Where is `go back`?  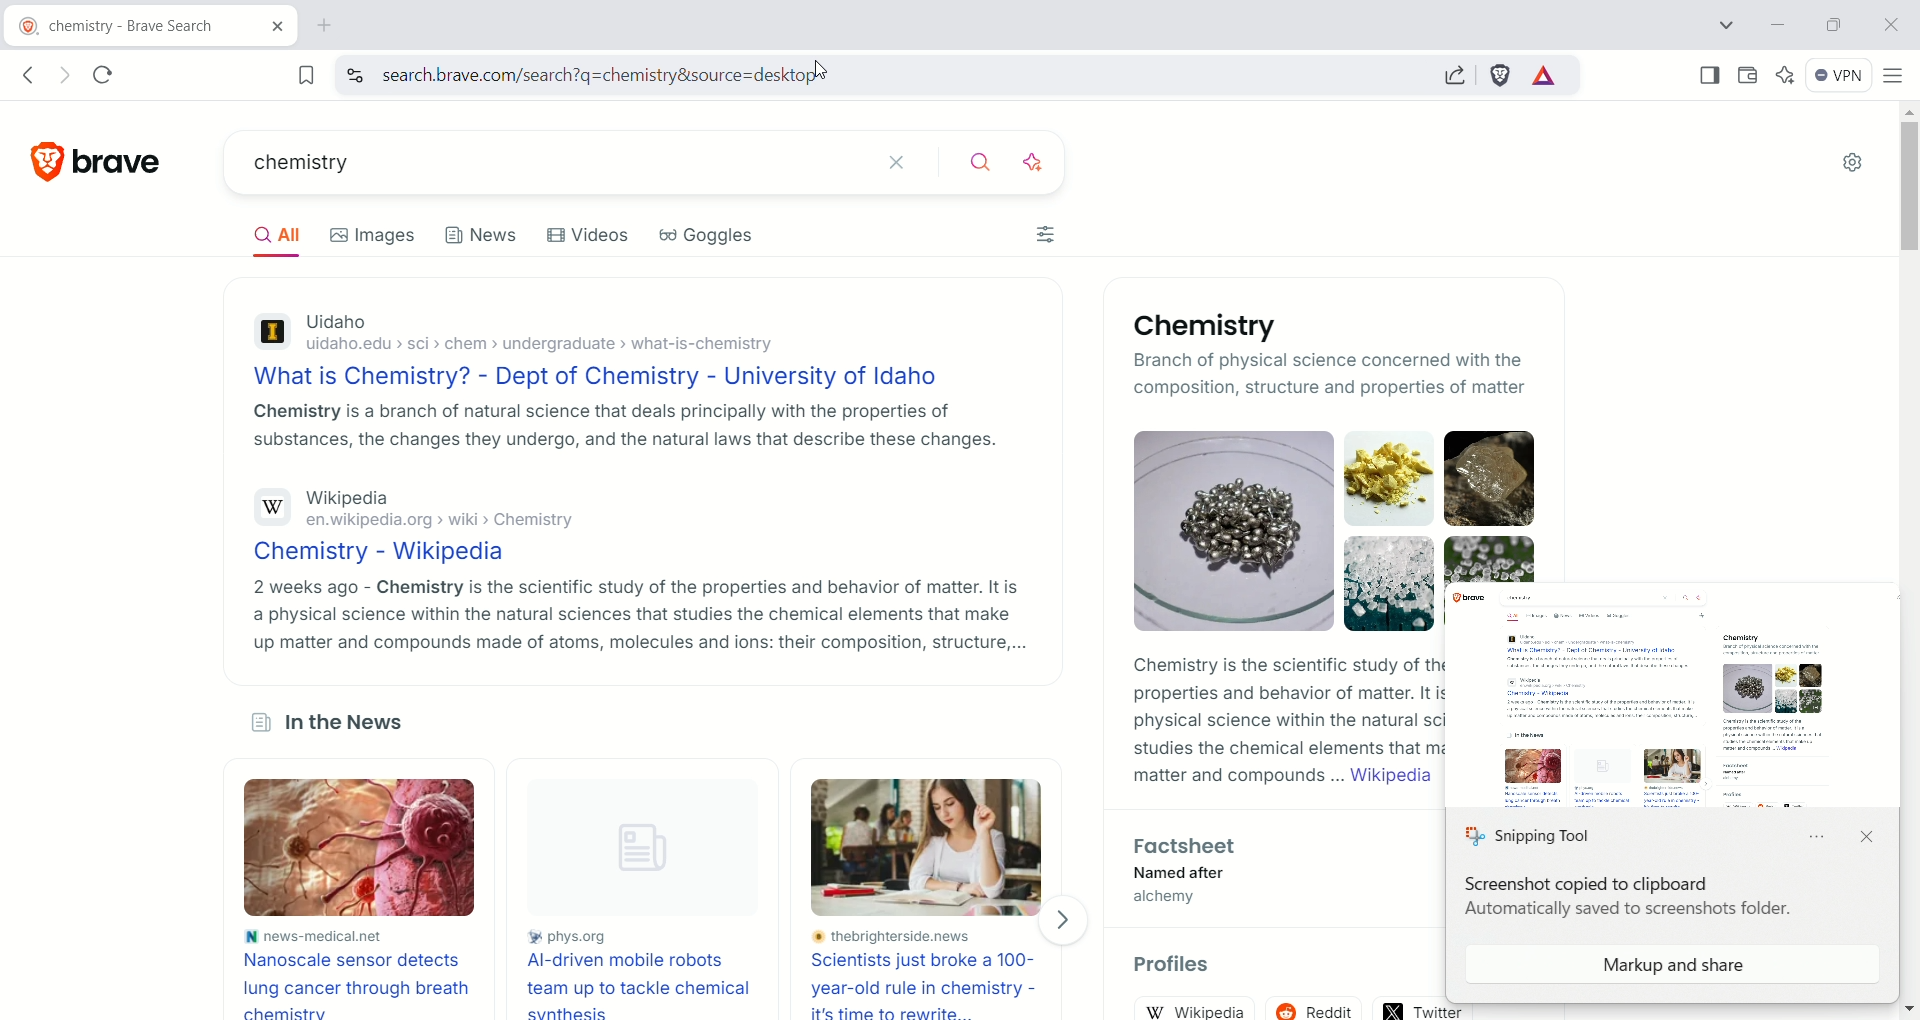
go back is located at coordinates (27, 76).